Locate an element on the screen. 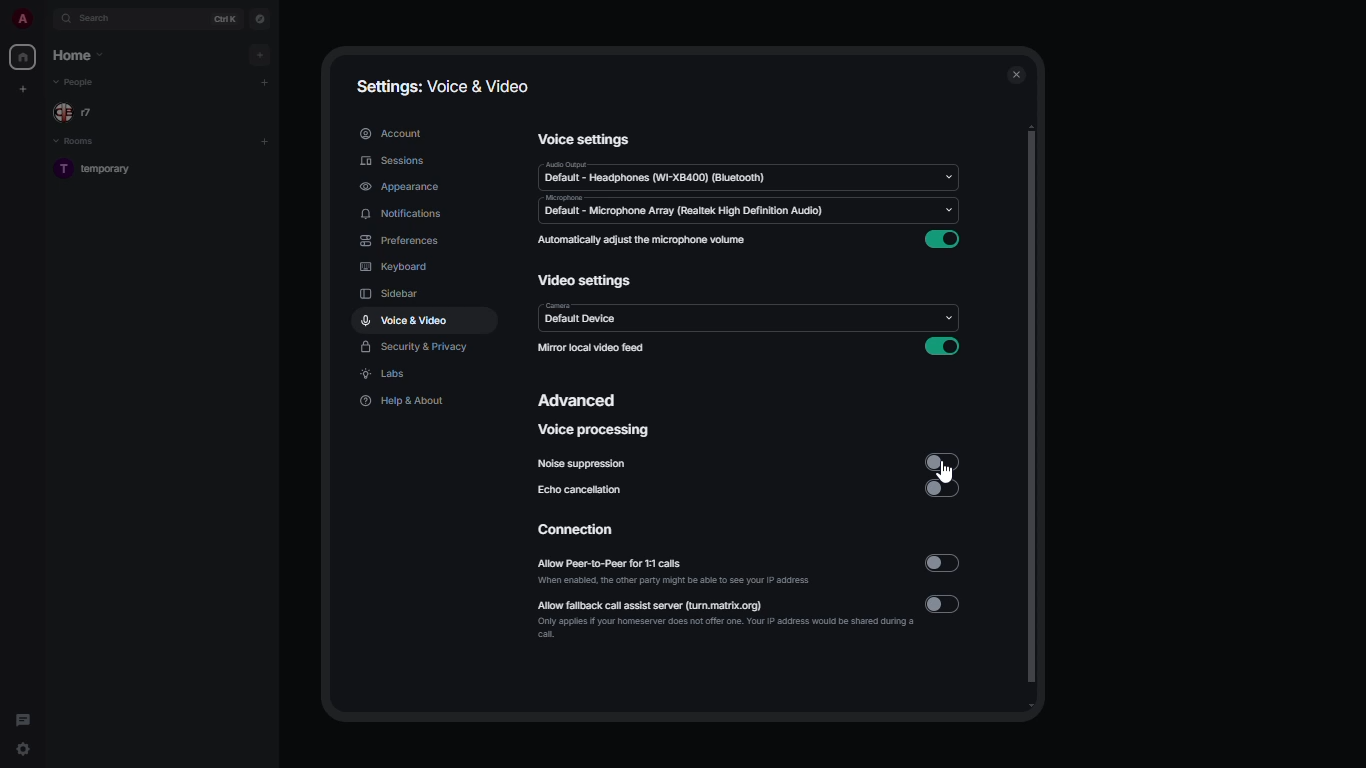 The width and height of the screenshot is (1366, 768). disabled is located at coordinates (943, 563).